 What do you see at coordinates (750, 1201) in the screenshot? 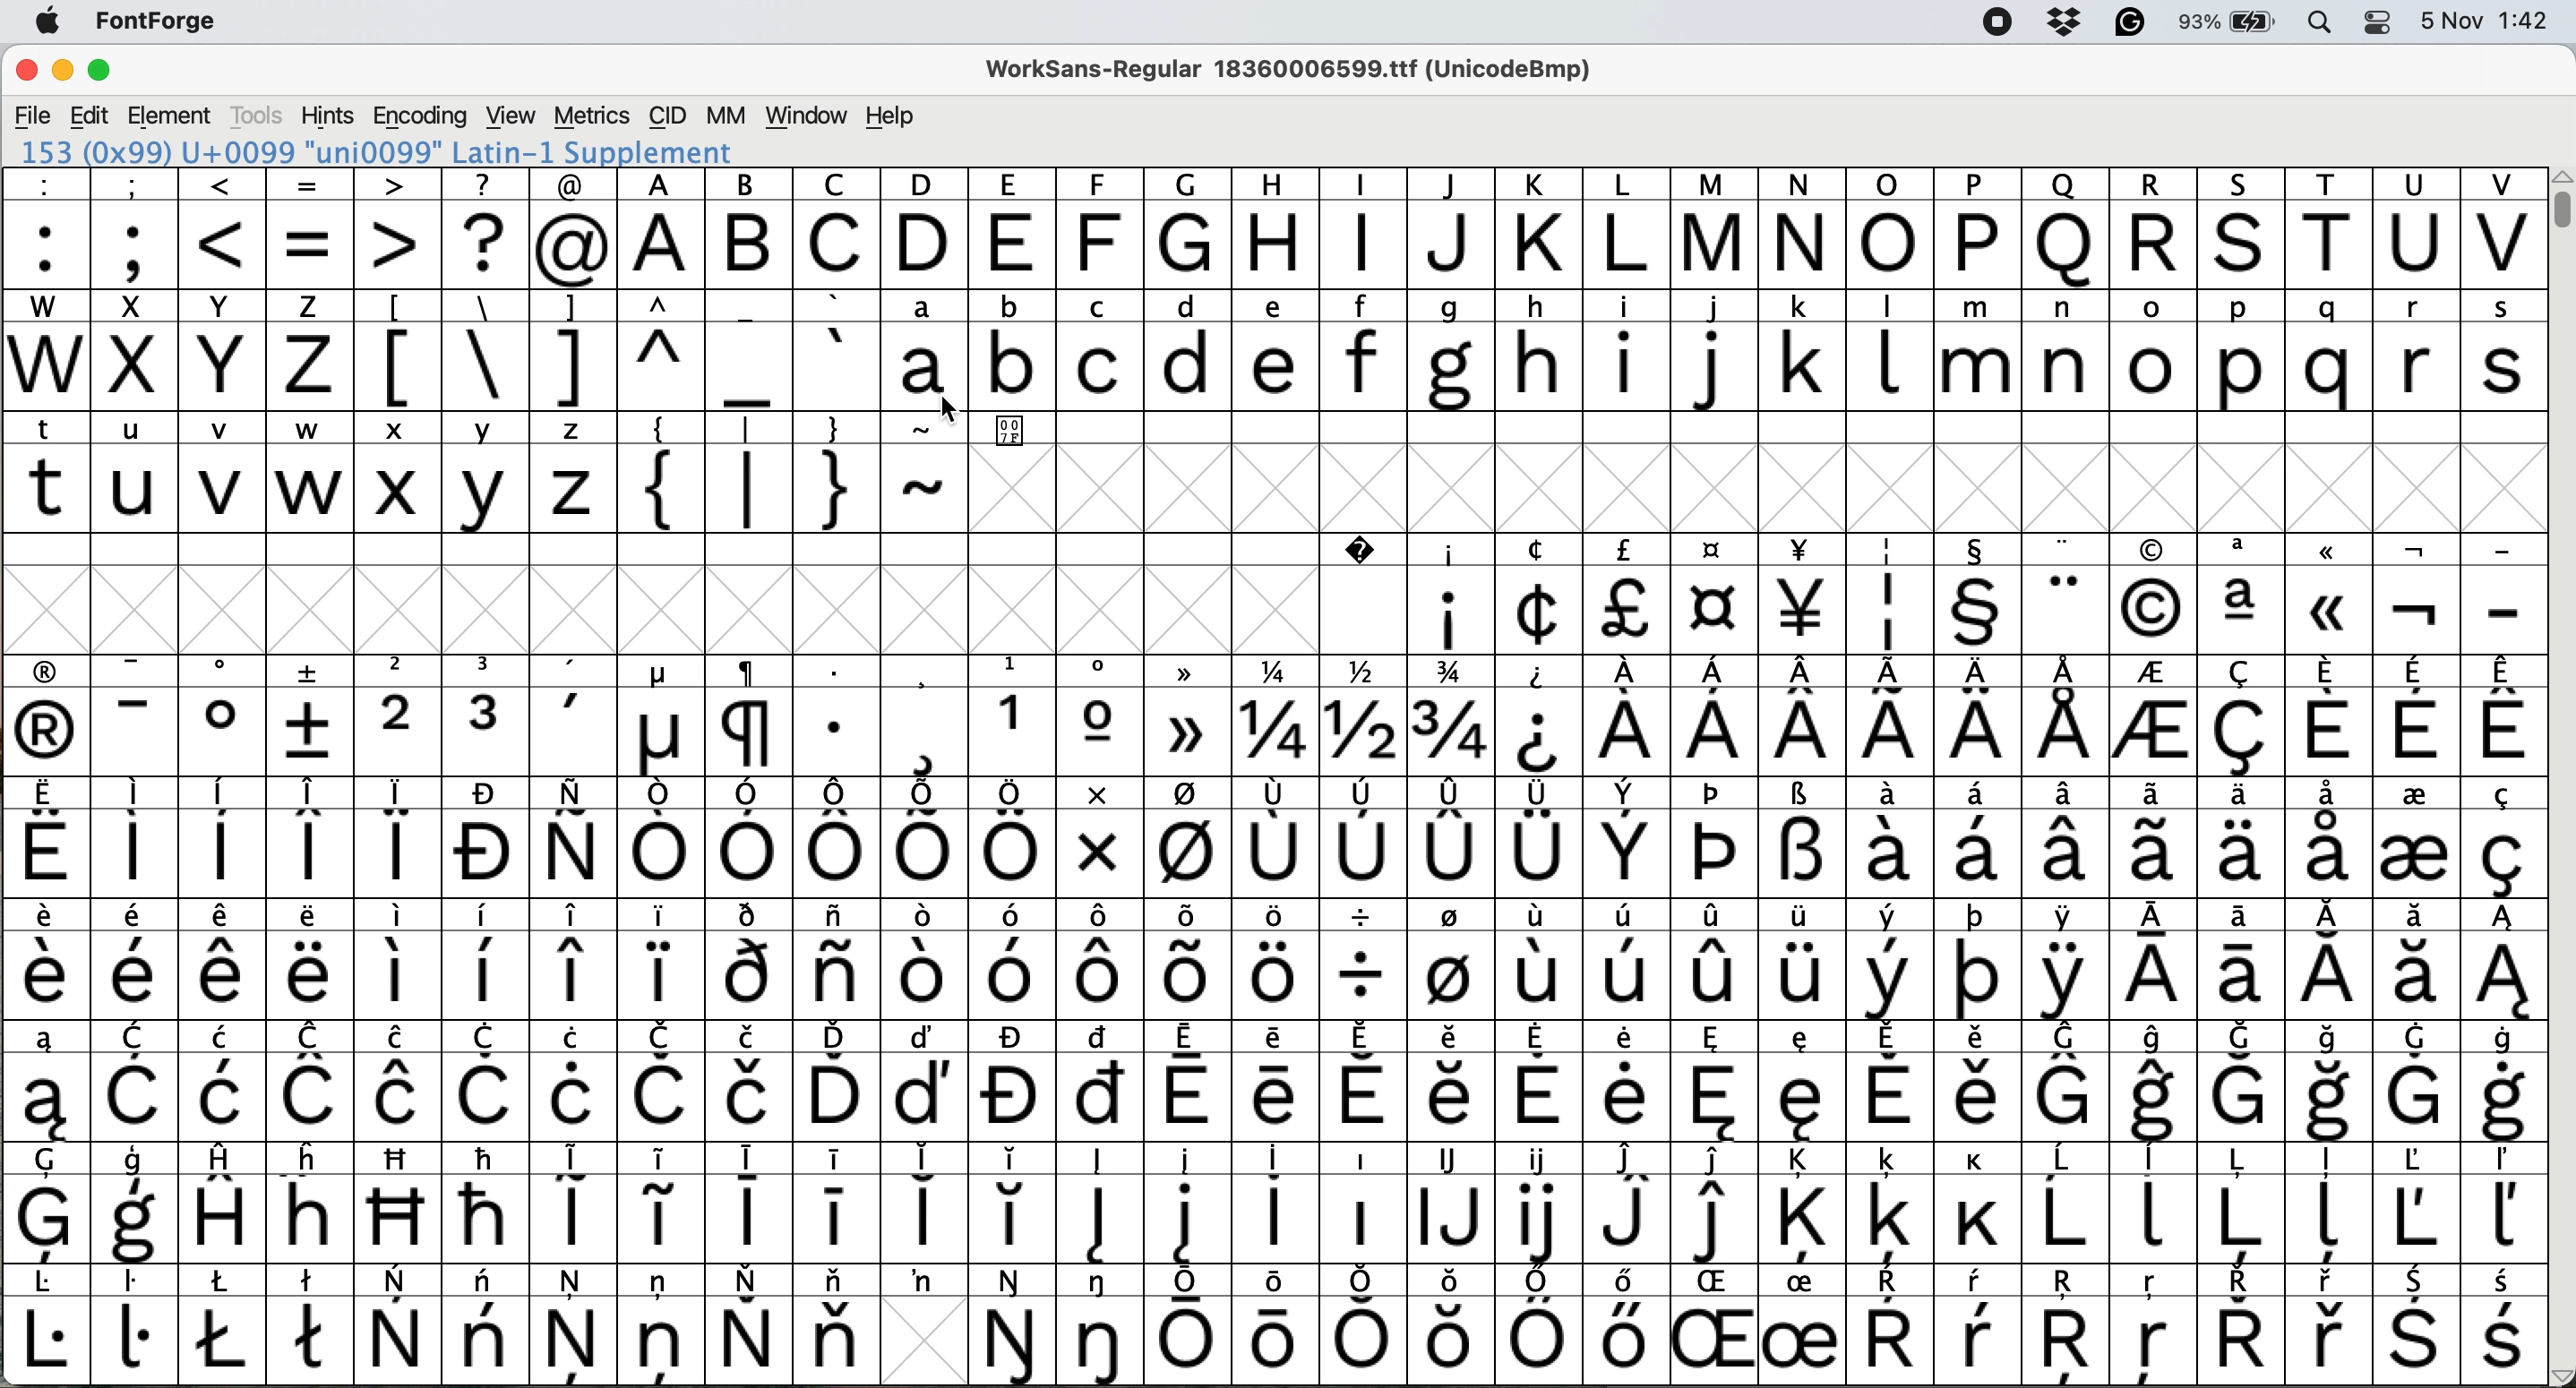
I see `symbol` at bounding box center [750, 1201].